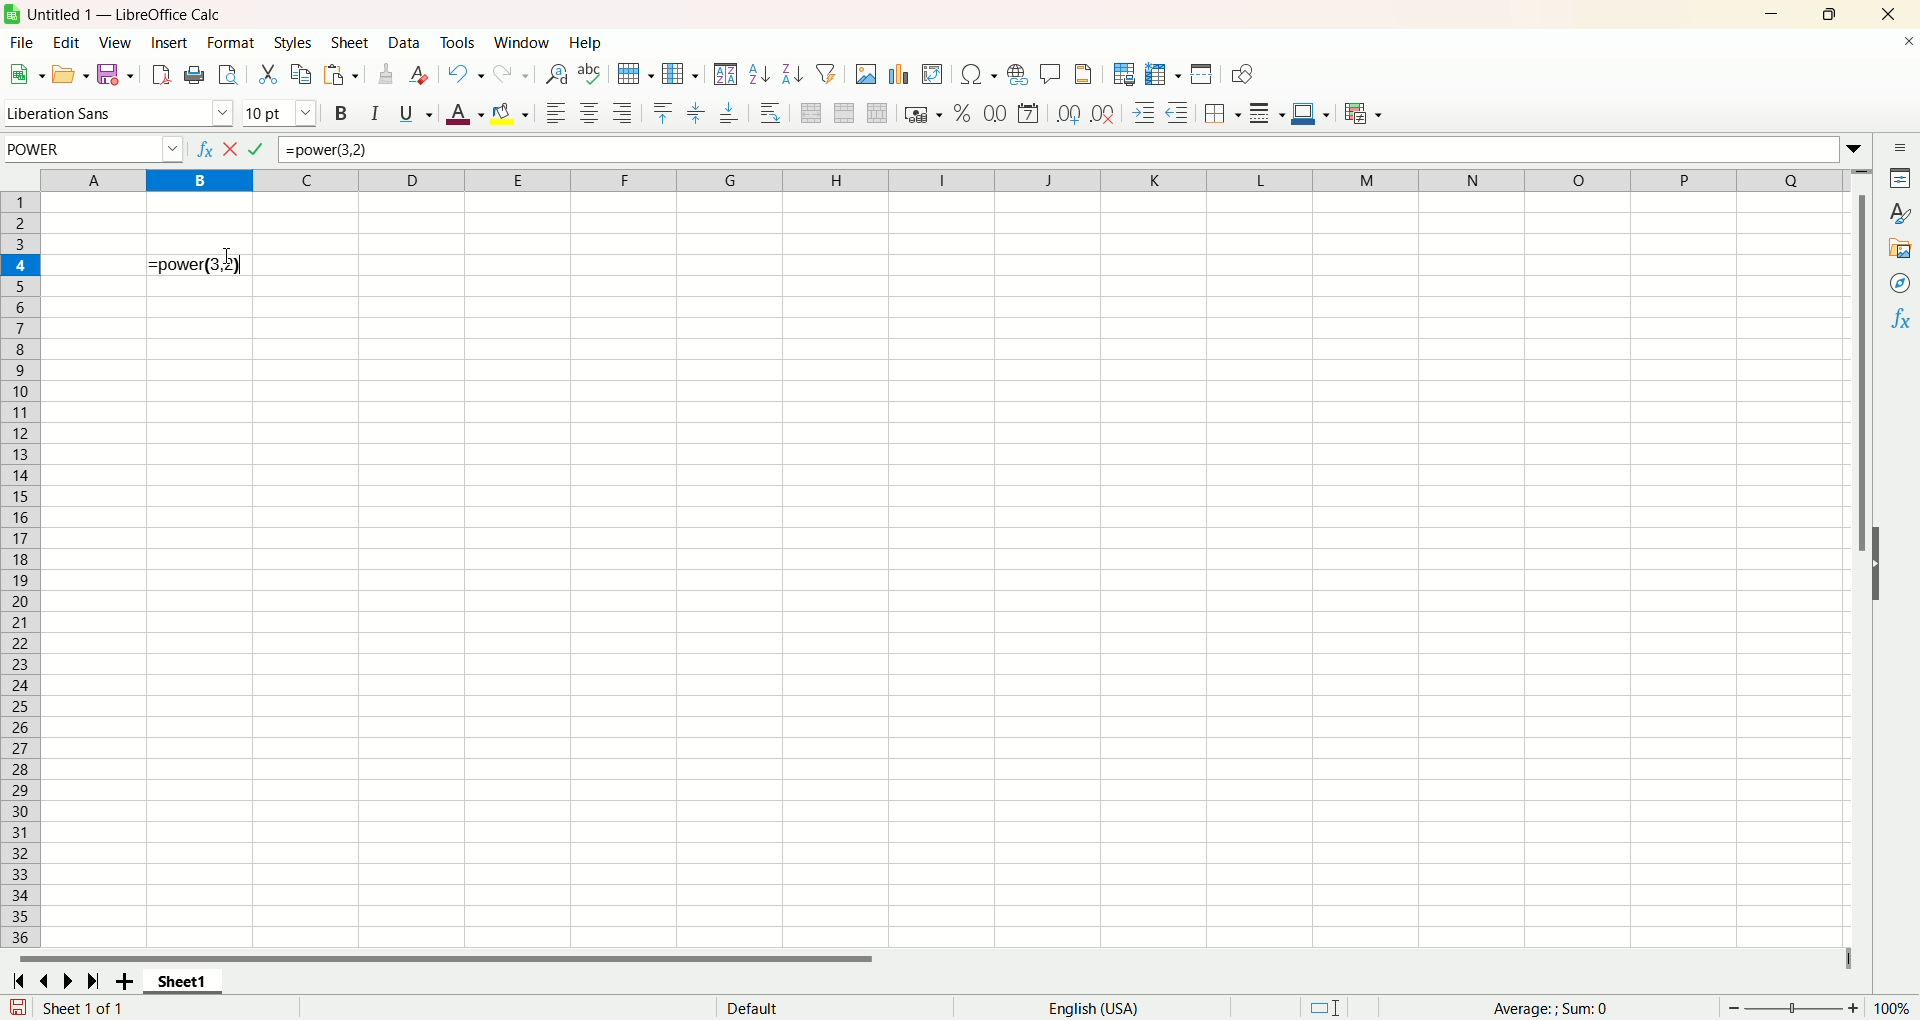  I want to click on sort, so click(725, 74).